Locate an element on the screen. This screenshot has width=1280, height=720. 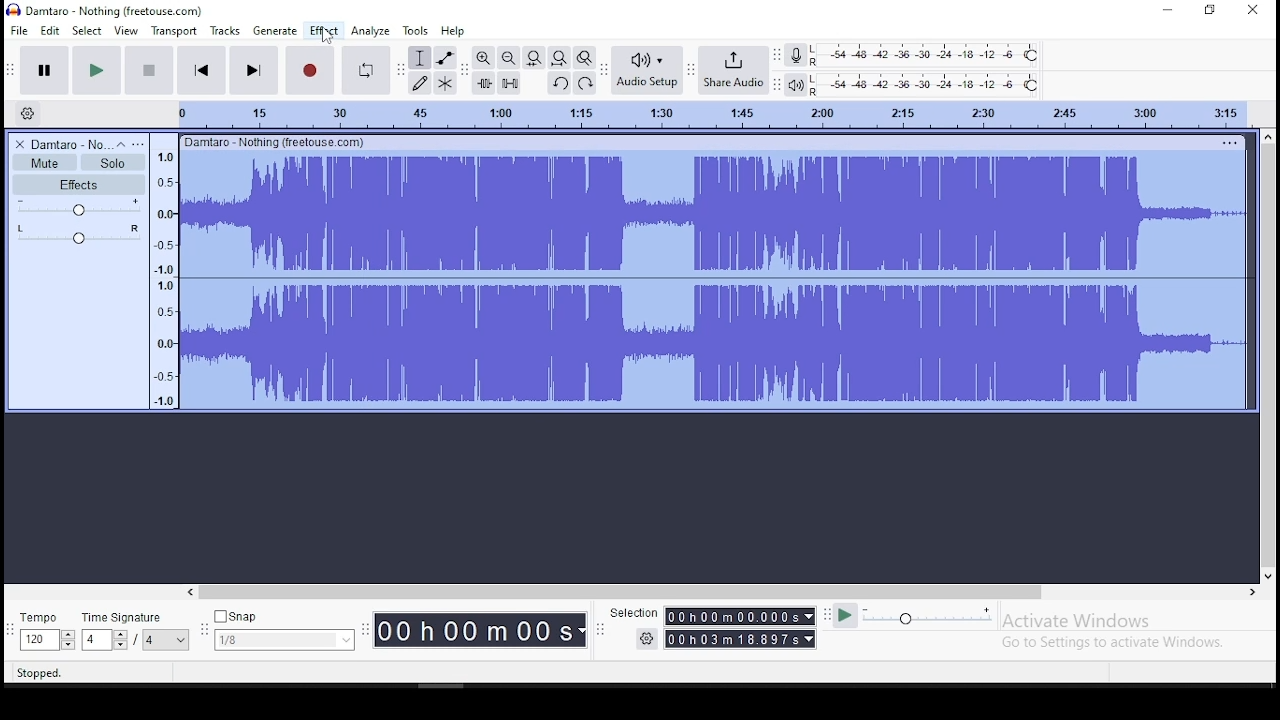
 is located at coordinates (161, 280).